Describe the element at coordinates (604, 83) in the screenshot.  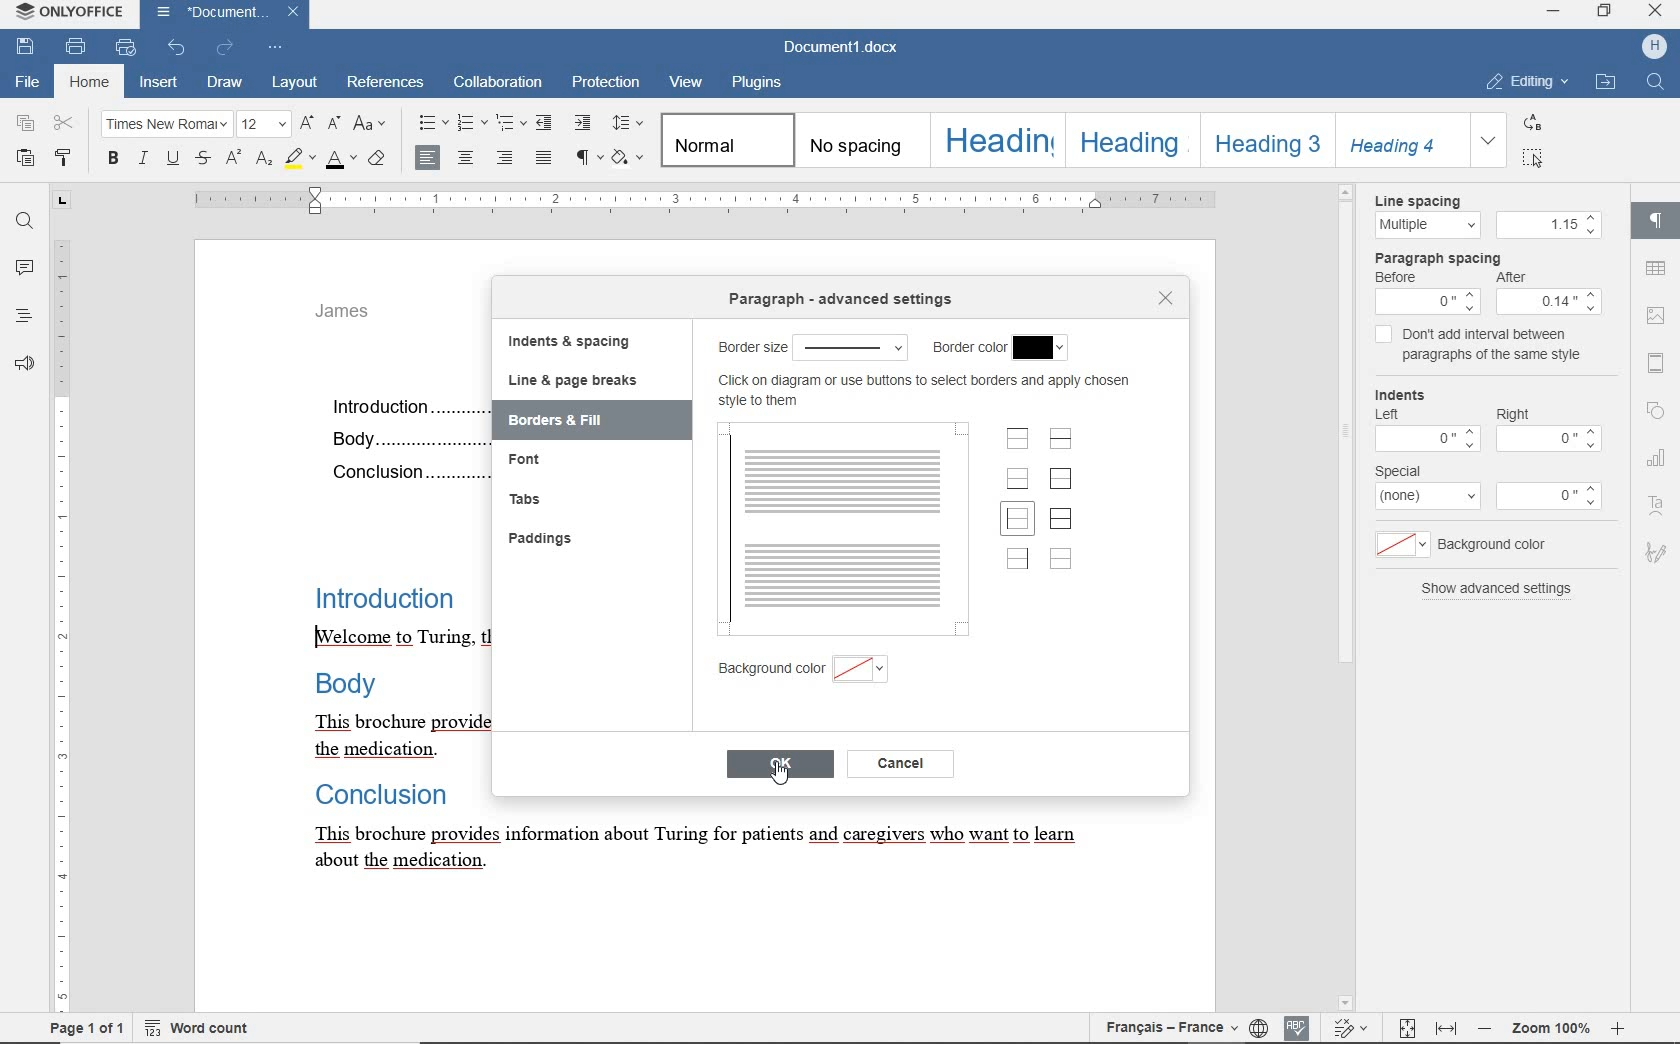
I see `protection` at that location.